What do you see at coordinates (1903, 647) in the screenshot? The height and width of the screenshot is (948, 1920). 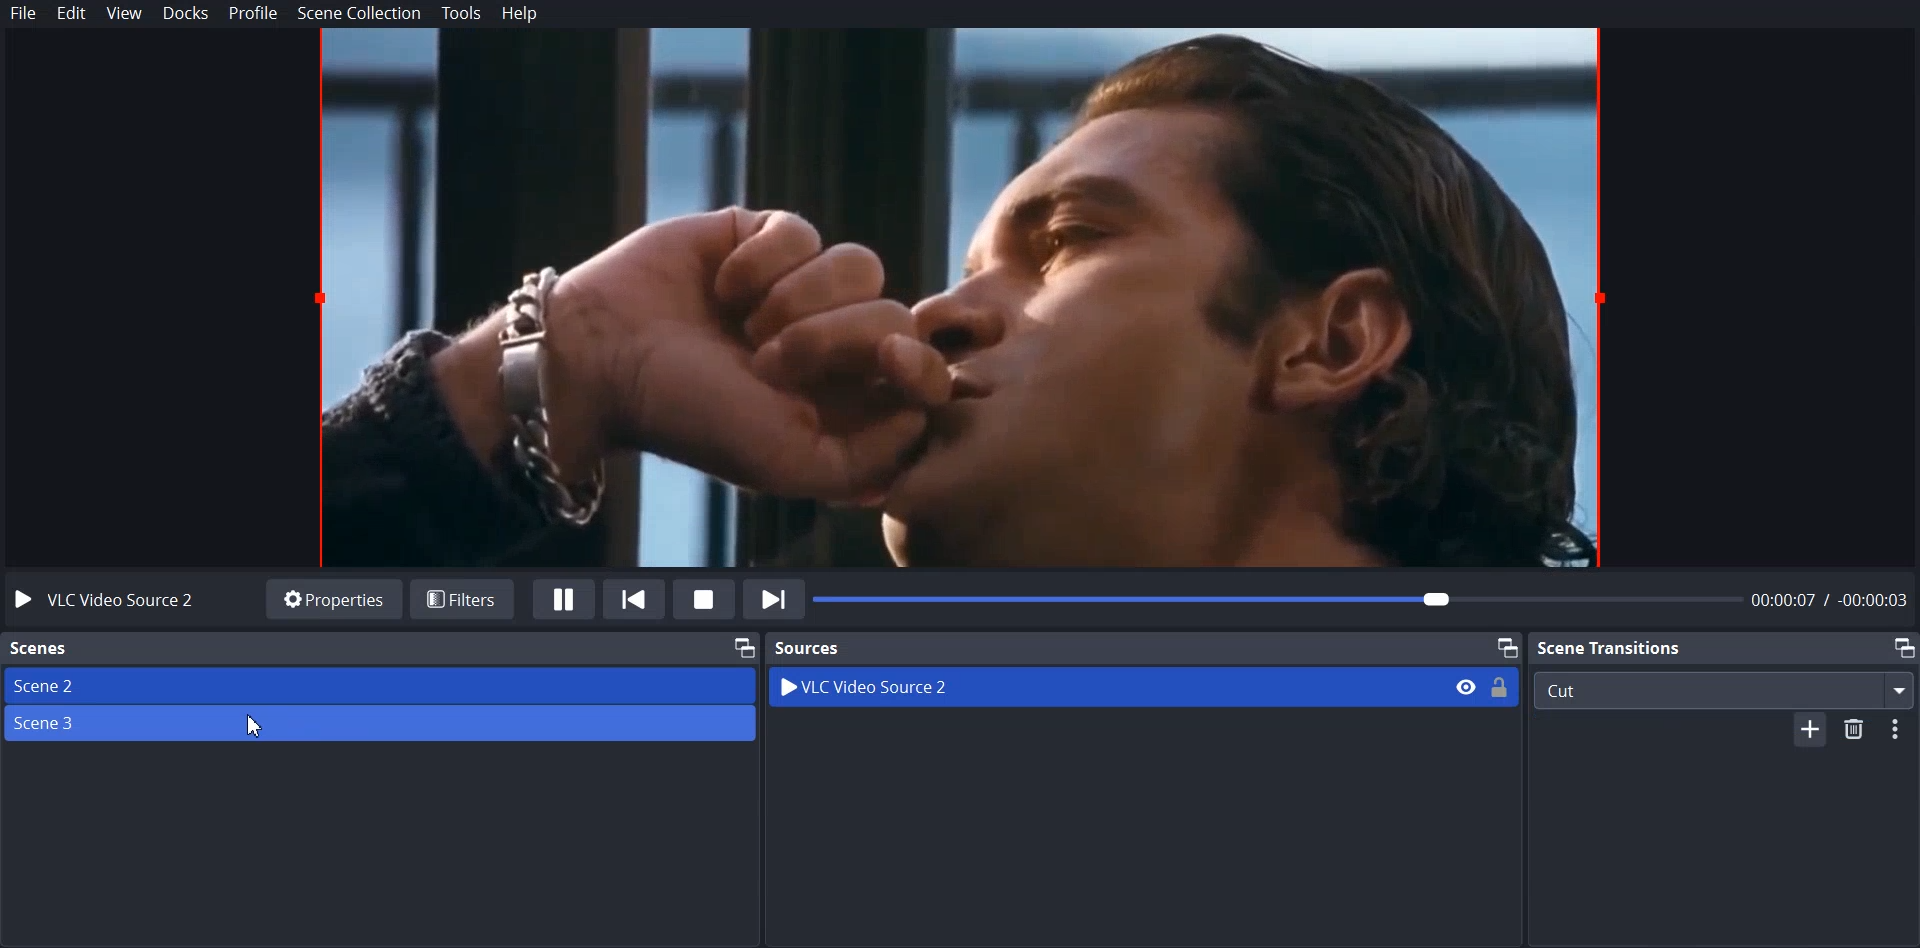 I see `Maximize window` at bounding box center [1903, 647].